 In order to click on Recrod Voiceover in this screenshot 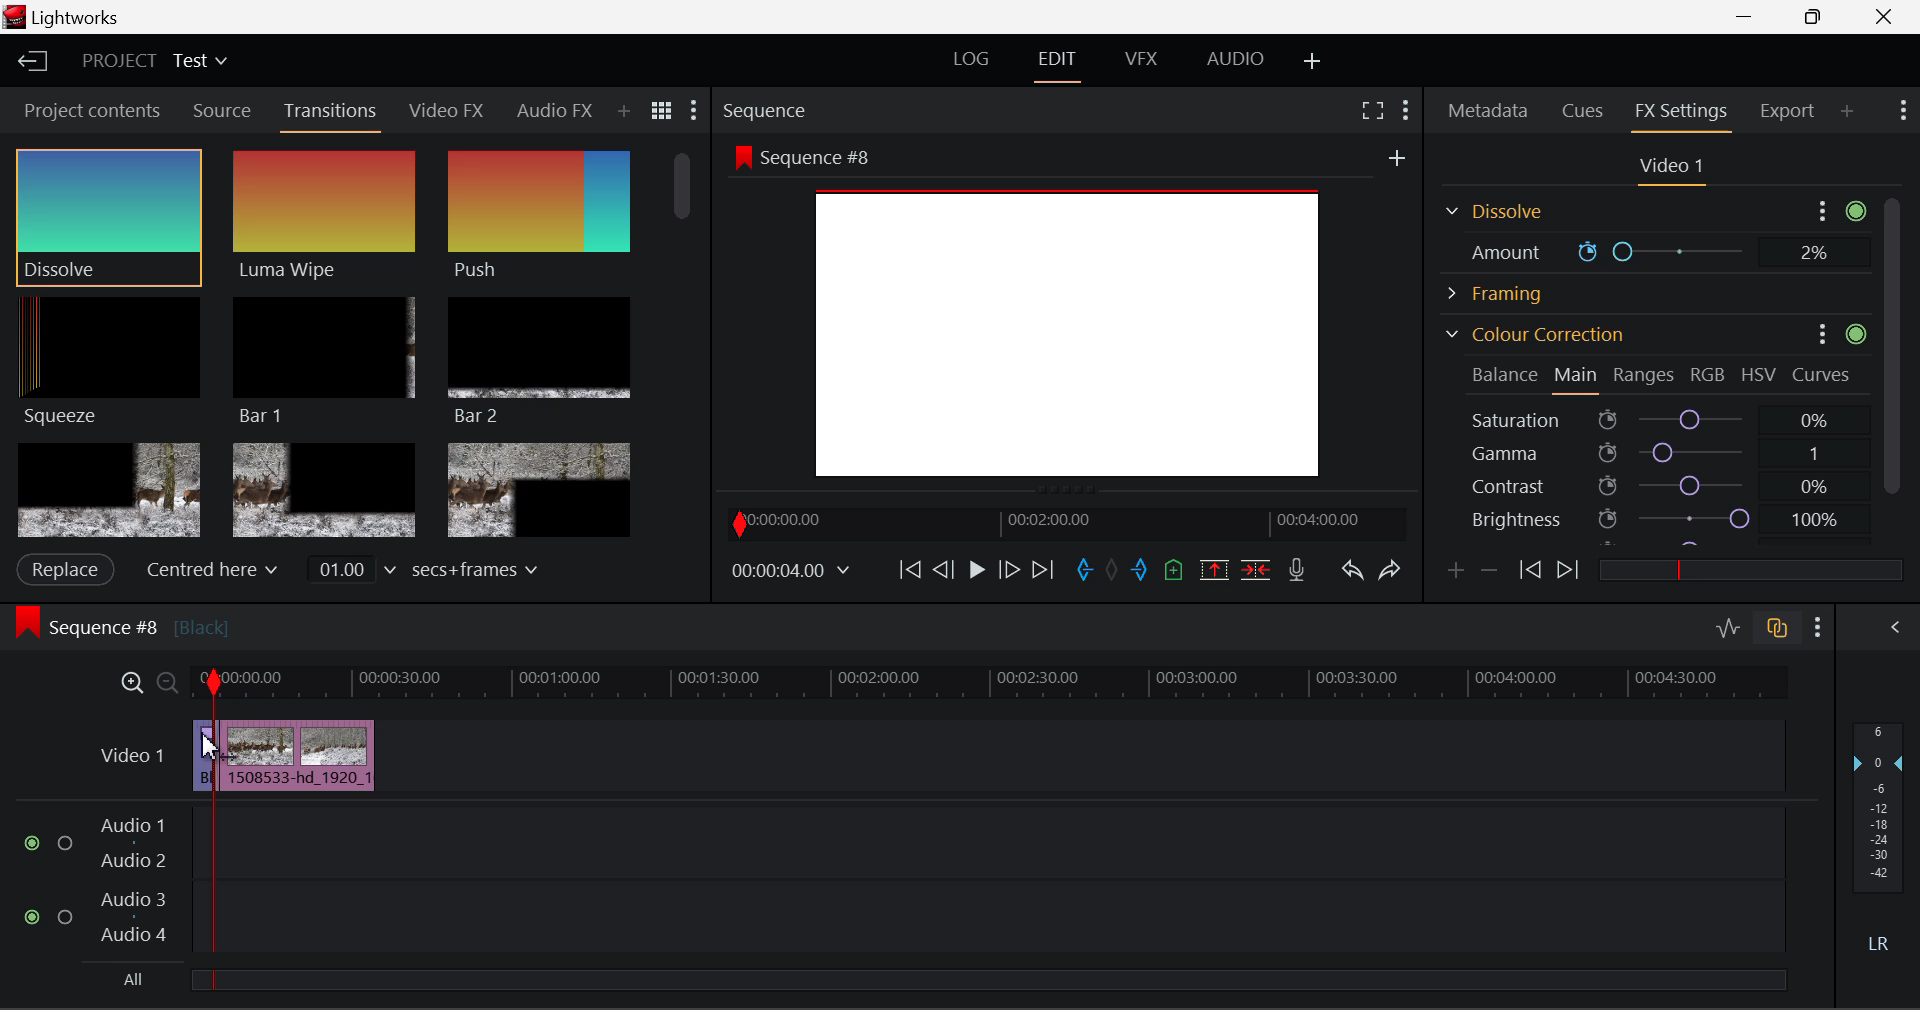, I will do `click(1296, 569)`.